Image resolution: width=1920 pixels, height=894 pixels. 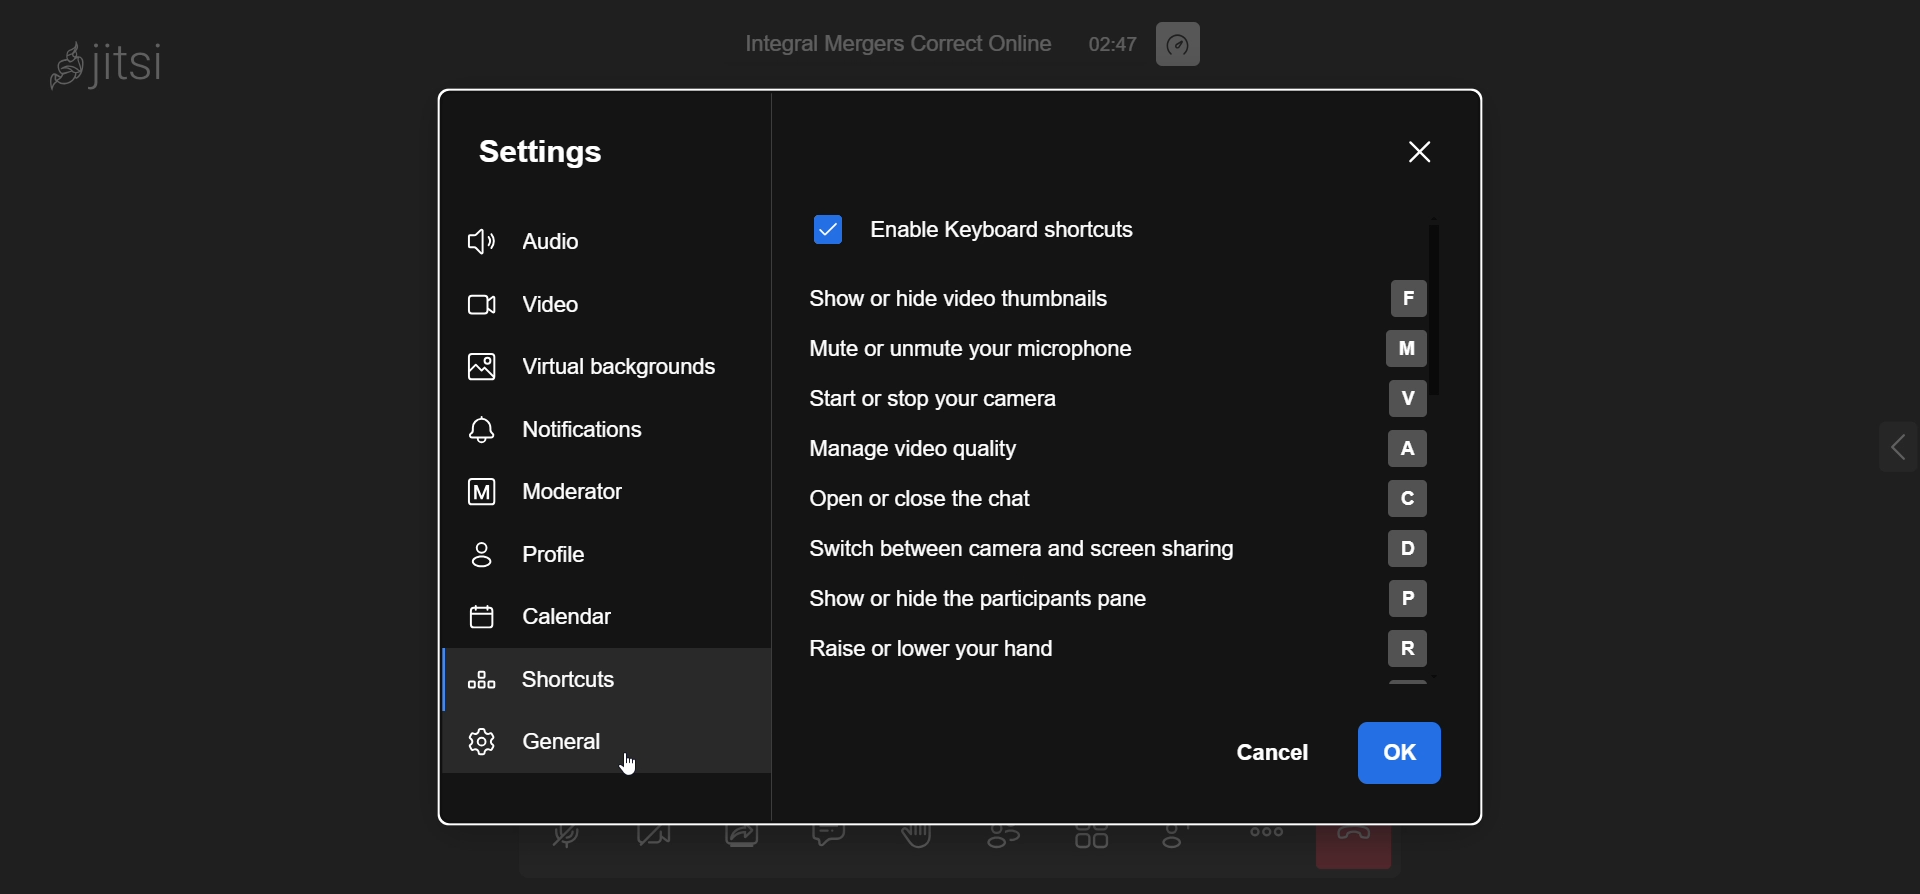 What do you see at coordinates (1418, 155) in the screenshot?
I see `close` at bounding box center [1418, 155].